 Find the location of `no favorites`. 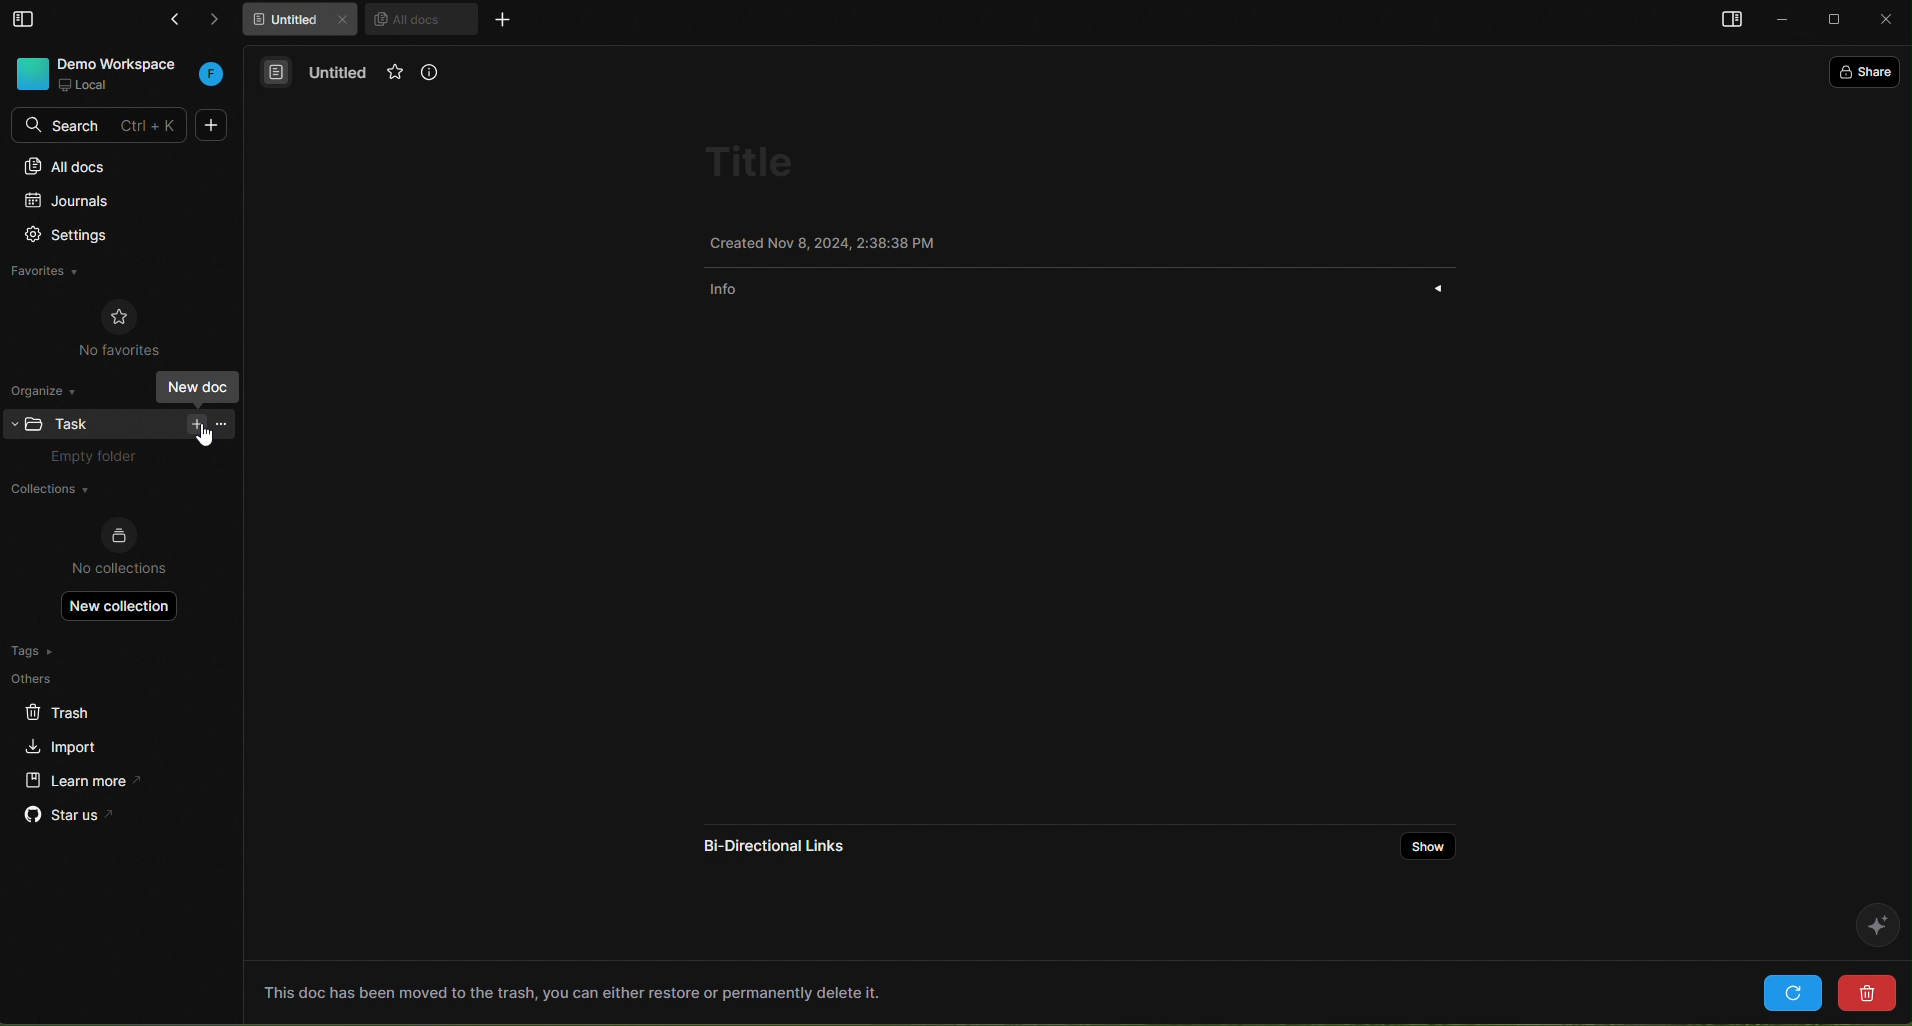

no favorites is located at coordinates (120, 326).